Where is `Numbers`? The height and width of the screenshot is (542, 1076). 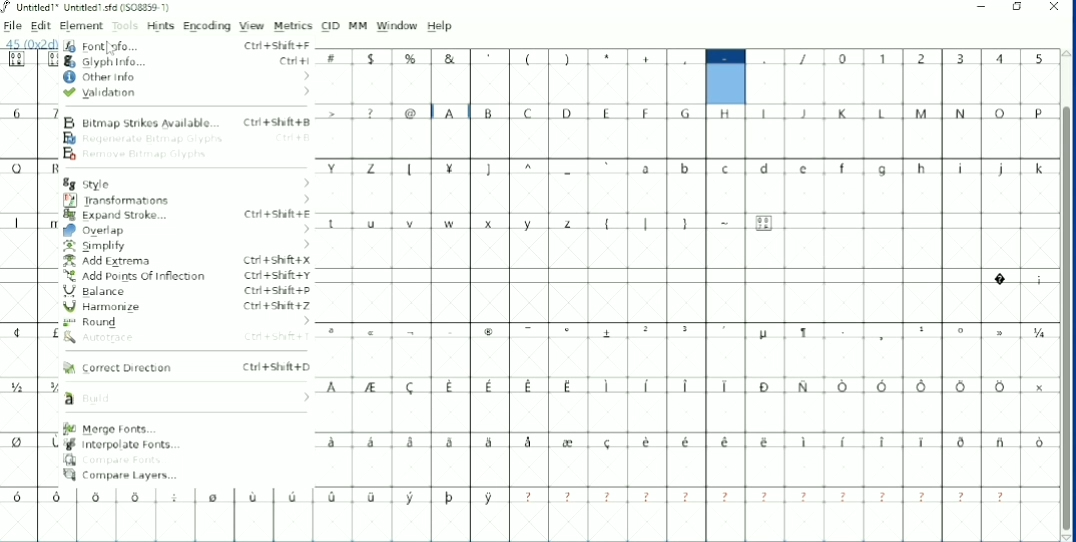 Numbers is located at coordinates (34, 113).